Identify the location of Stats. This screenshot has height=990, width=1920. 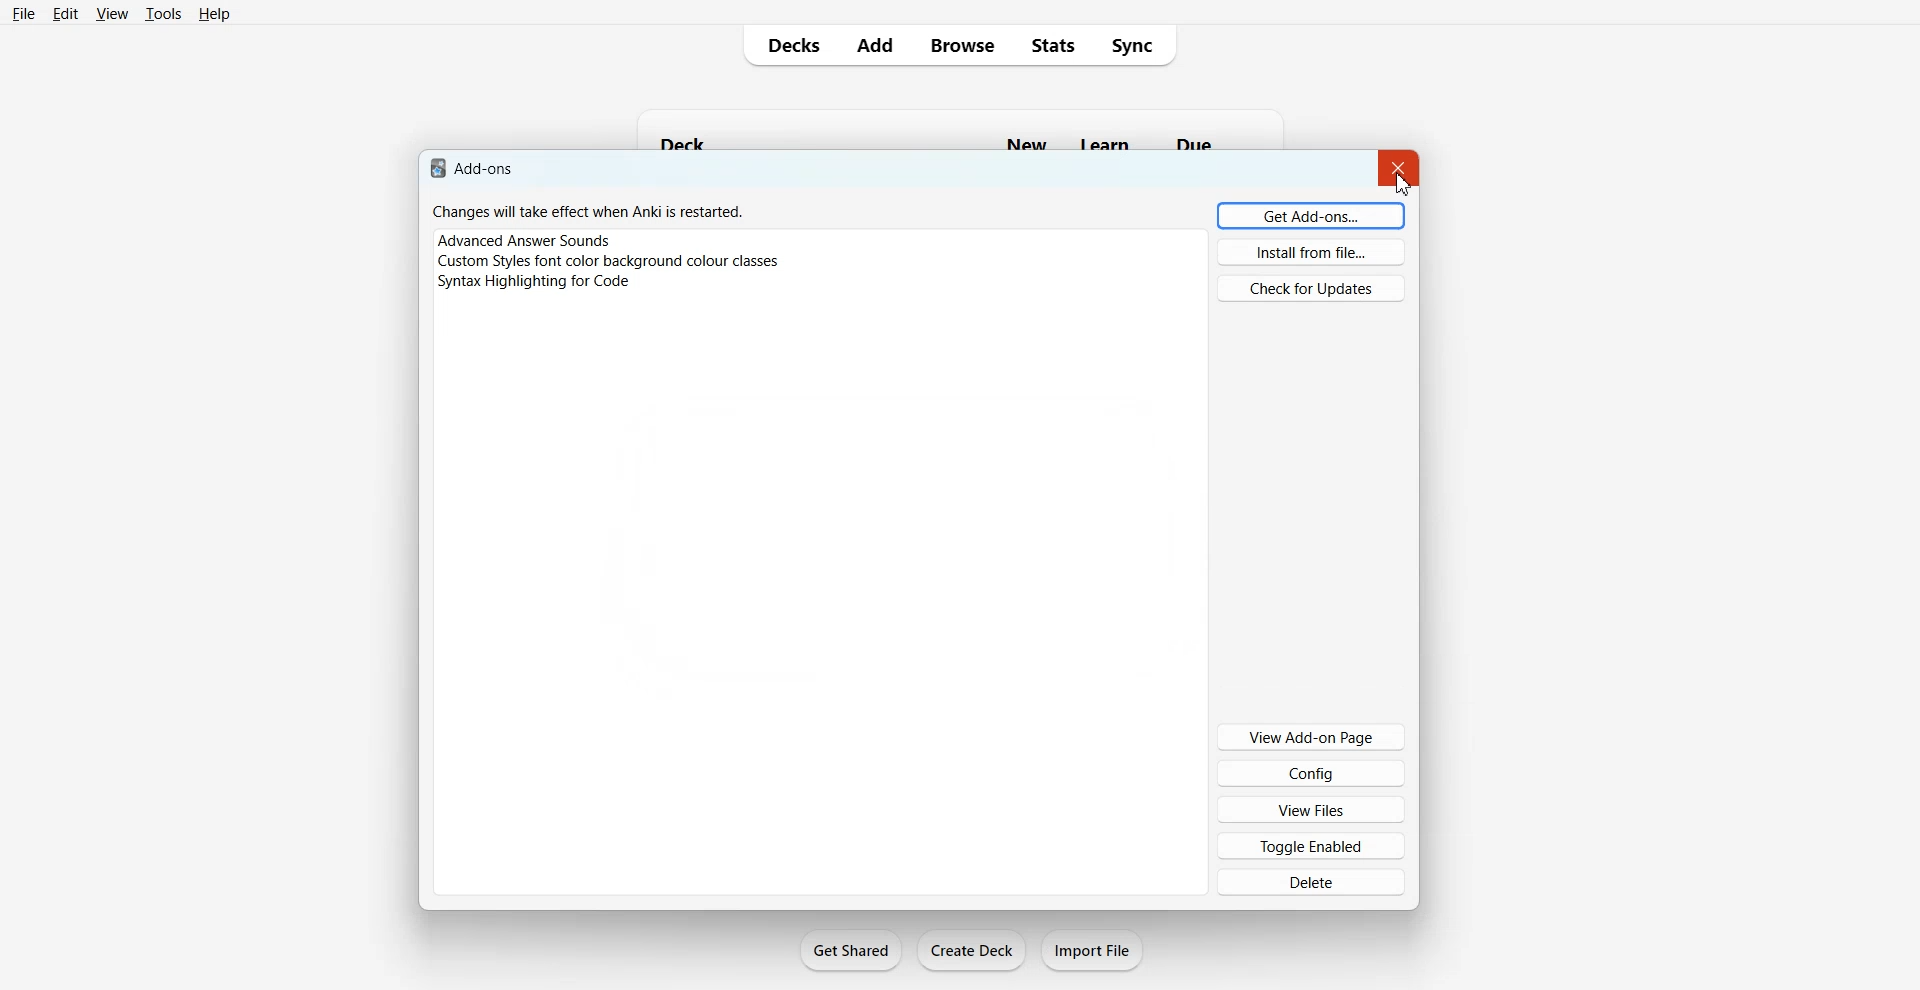
(1053, 46).